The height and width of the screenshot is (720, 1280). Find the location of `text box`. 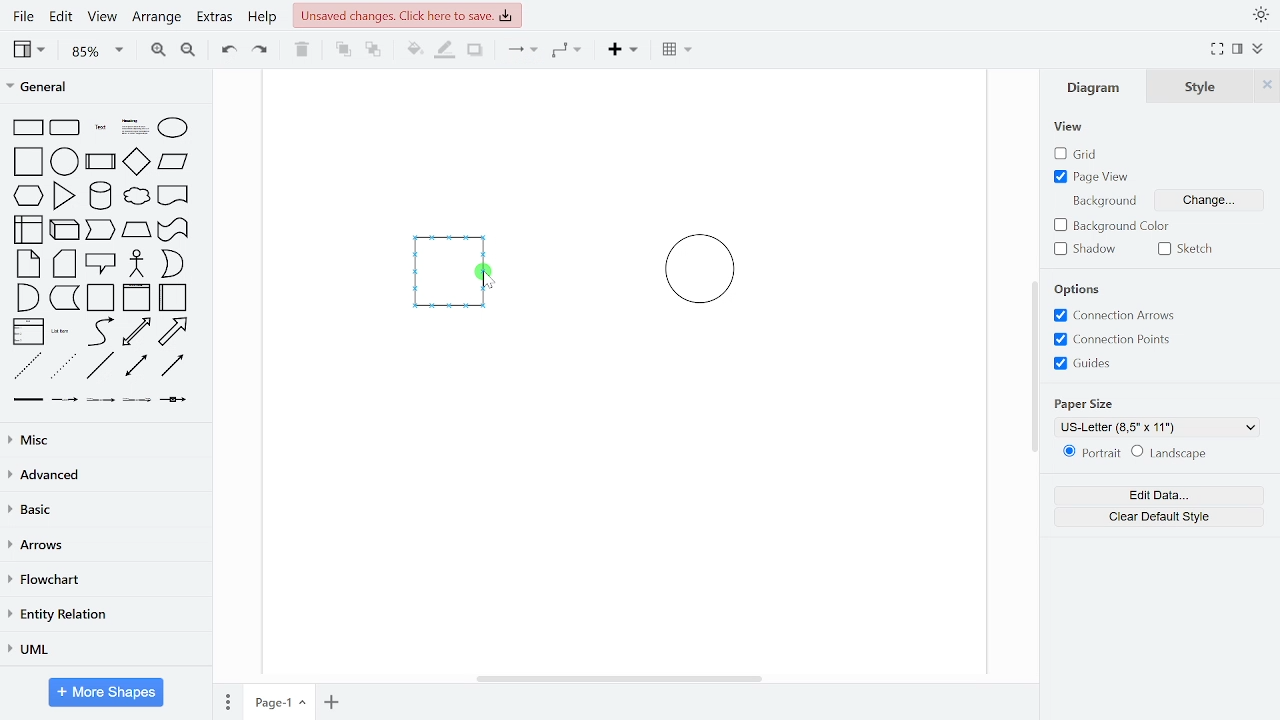

text box is located at coordinates (136, 129).